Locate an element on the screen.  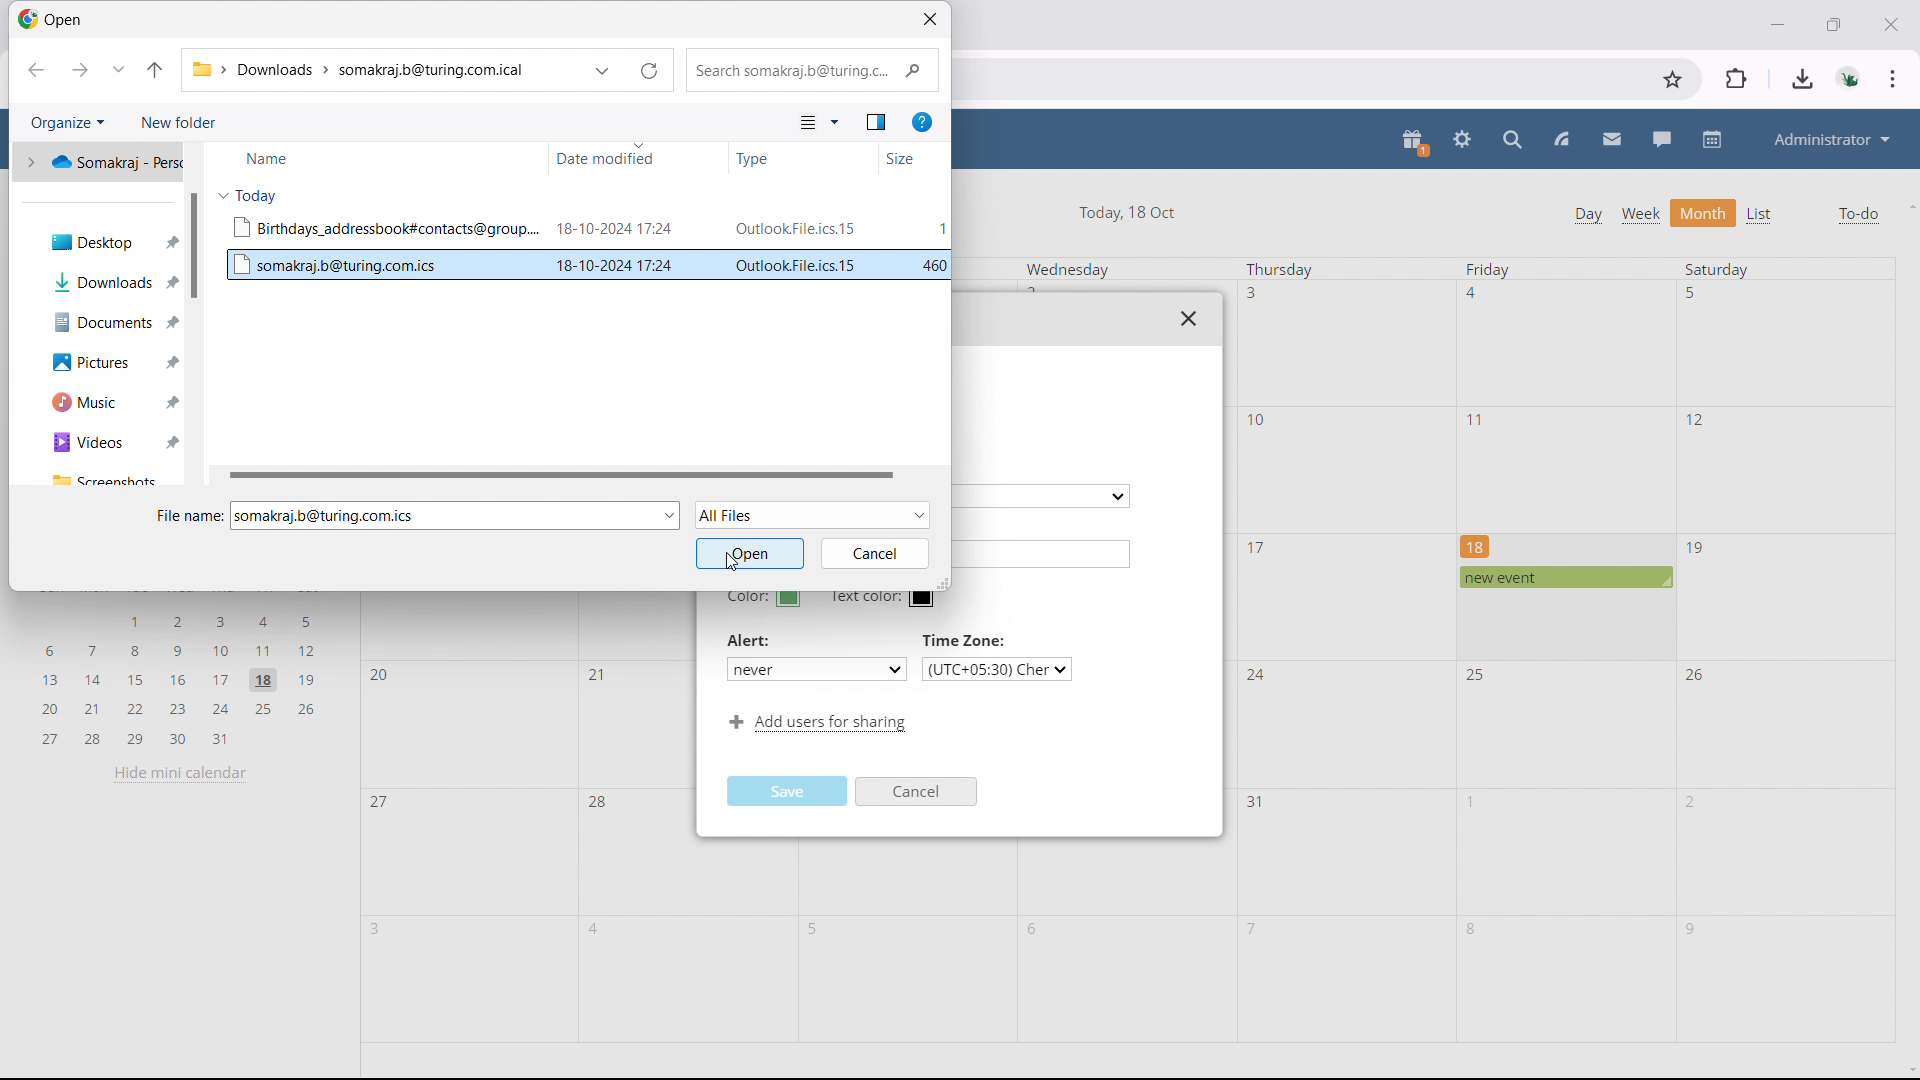
Desktop is located at coordinates (101, 238).